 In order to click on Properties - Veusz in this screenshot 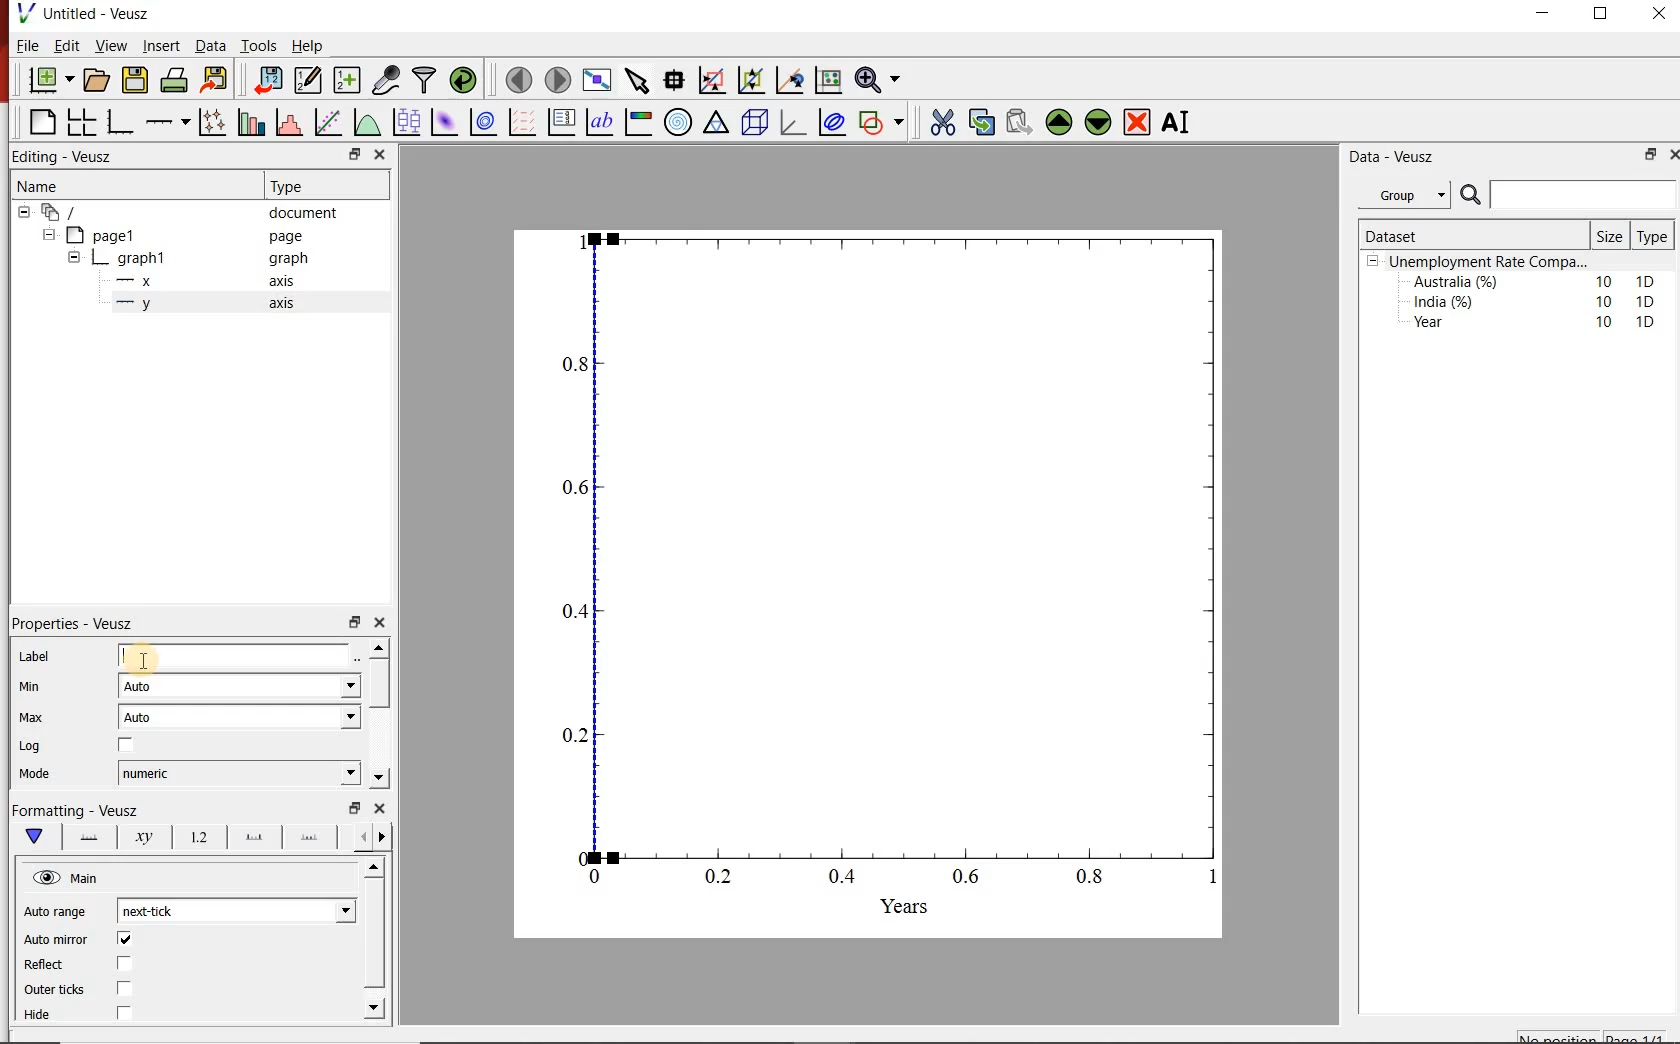, I will do `click(76, 625)`.